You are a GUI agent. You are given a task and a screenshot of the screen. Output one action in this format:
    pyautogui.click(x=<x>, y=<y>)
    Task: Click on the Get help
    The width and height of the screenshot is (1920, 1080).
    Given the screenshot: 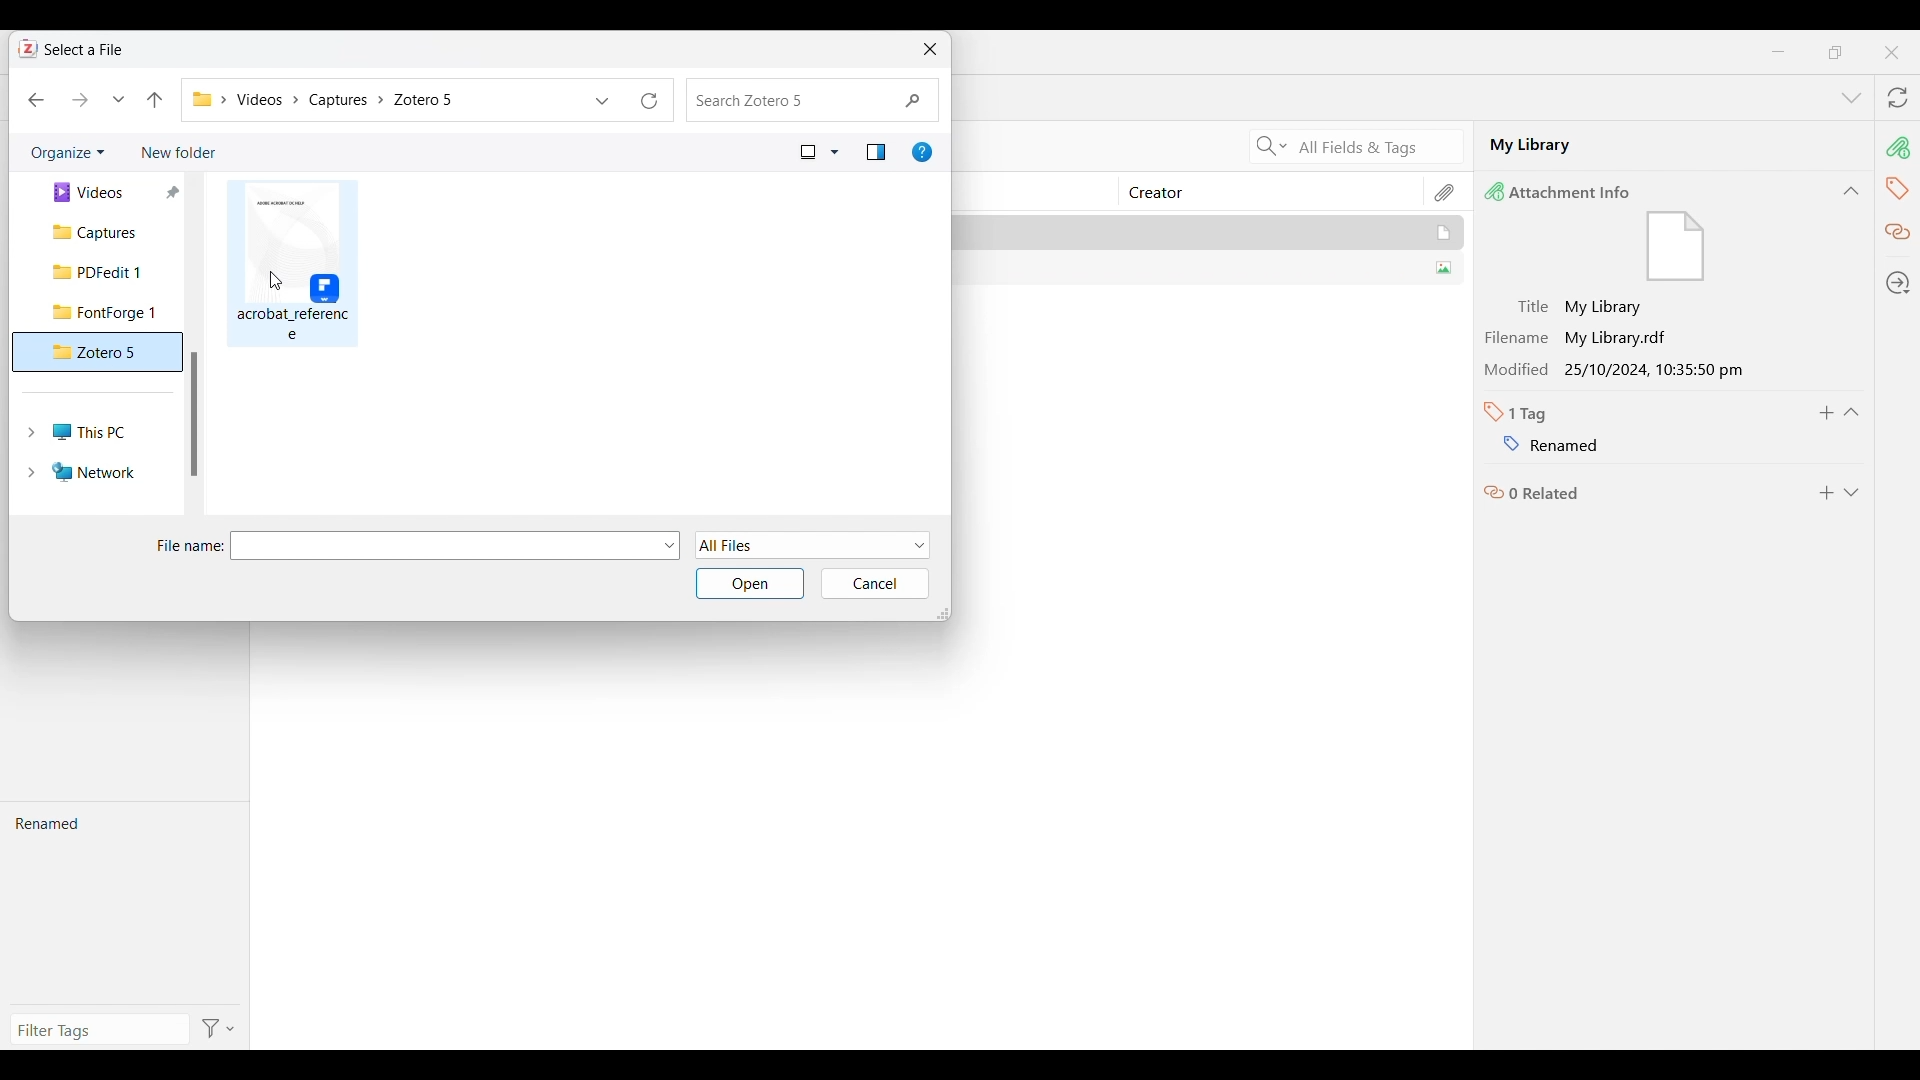 What is the action you would take?
    pyautogui.click(x=922, y=152)
    